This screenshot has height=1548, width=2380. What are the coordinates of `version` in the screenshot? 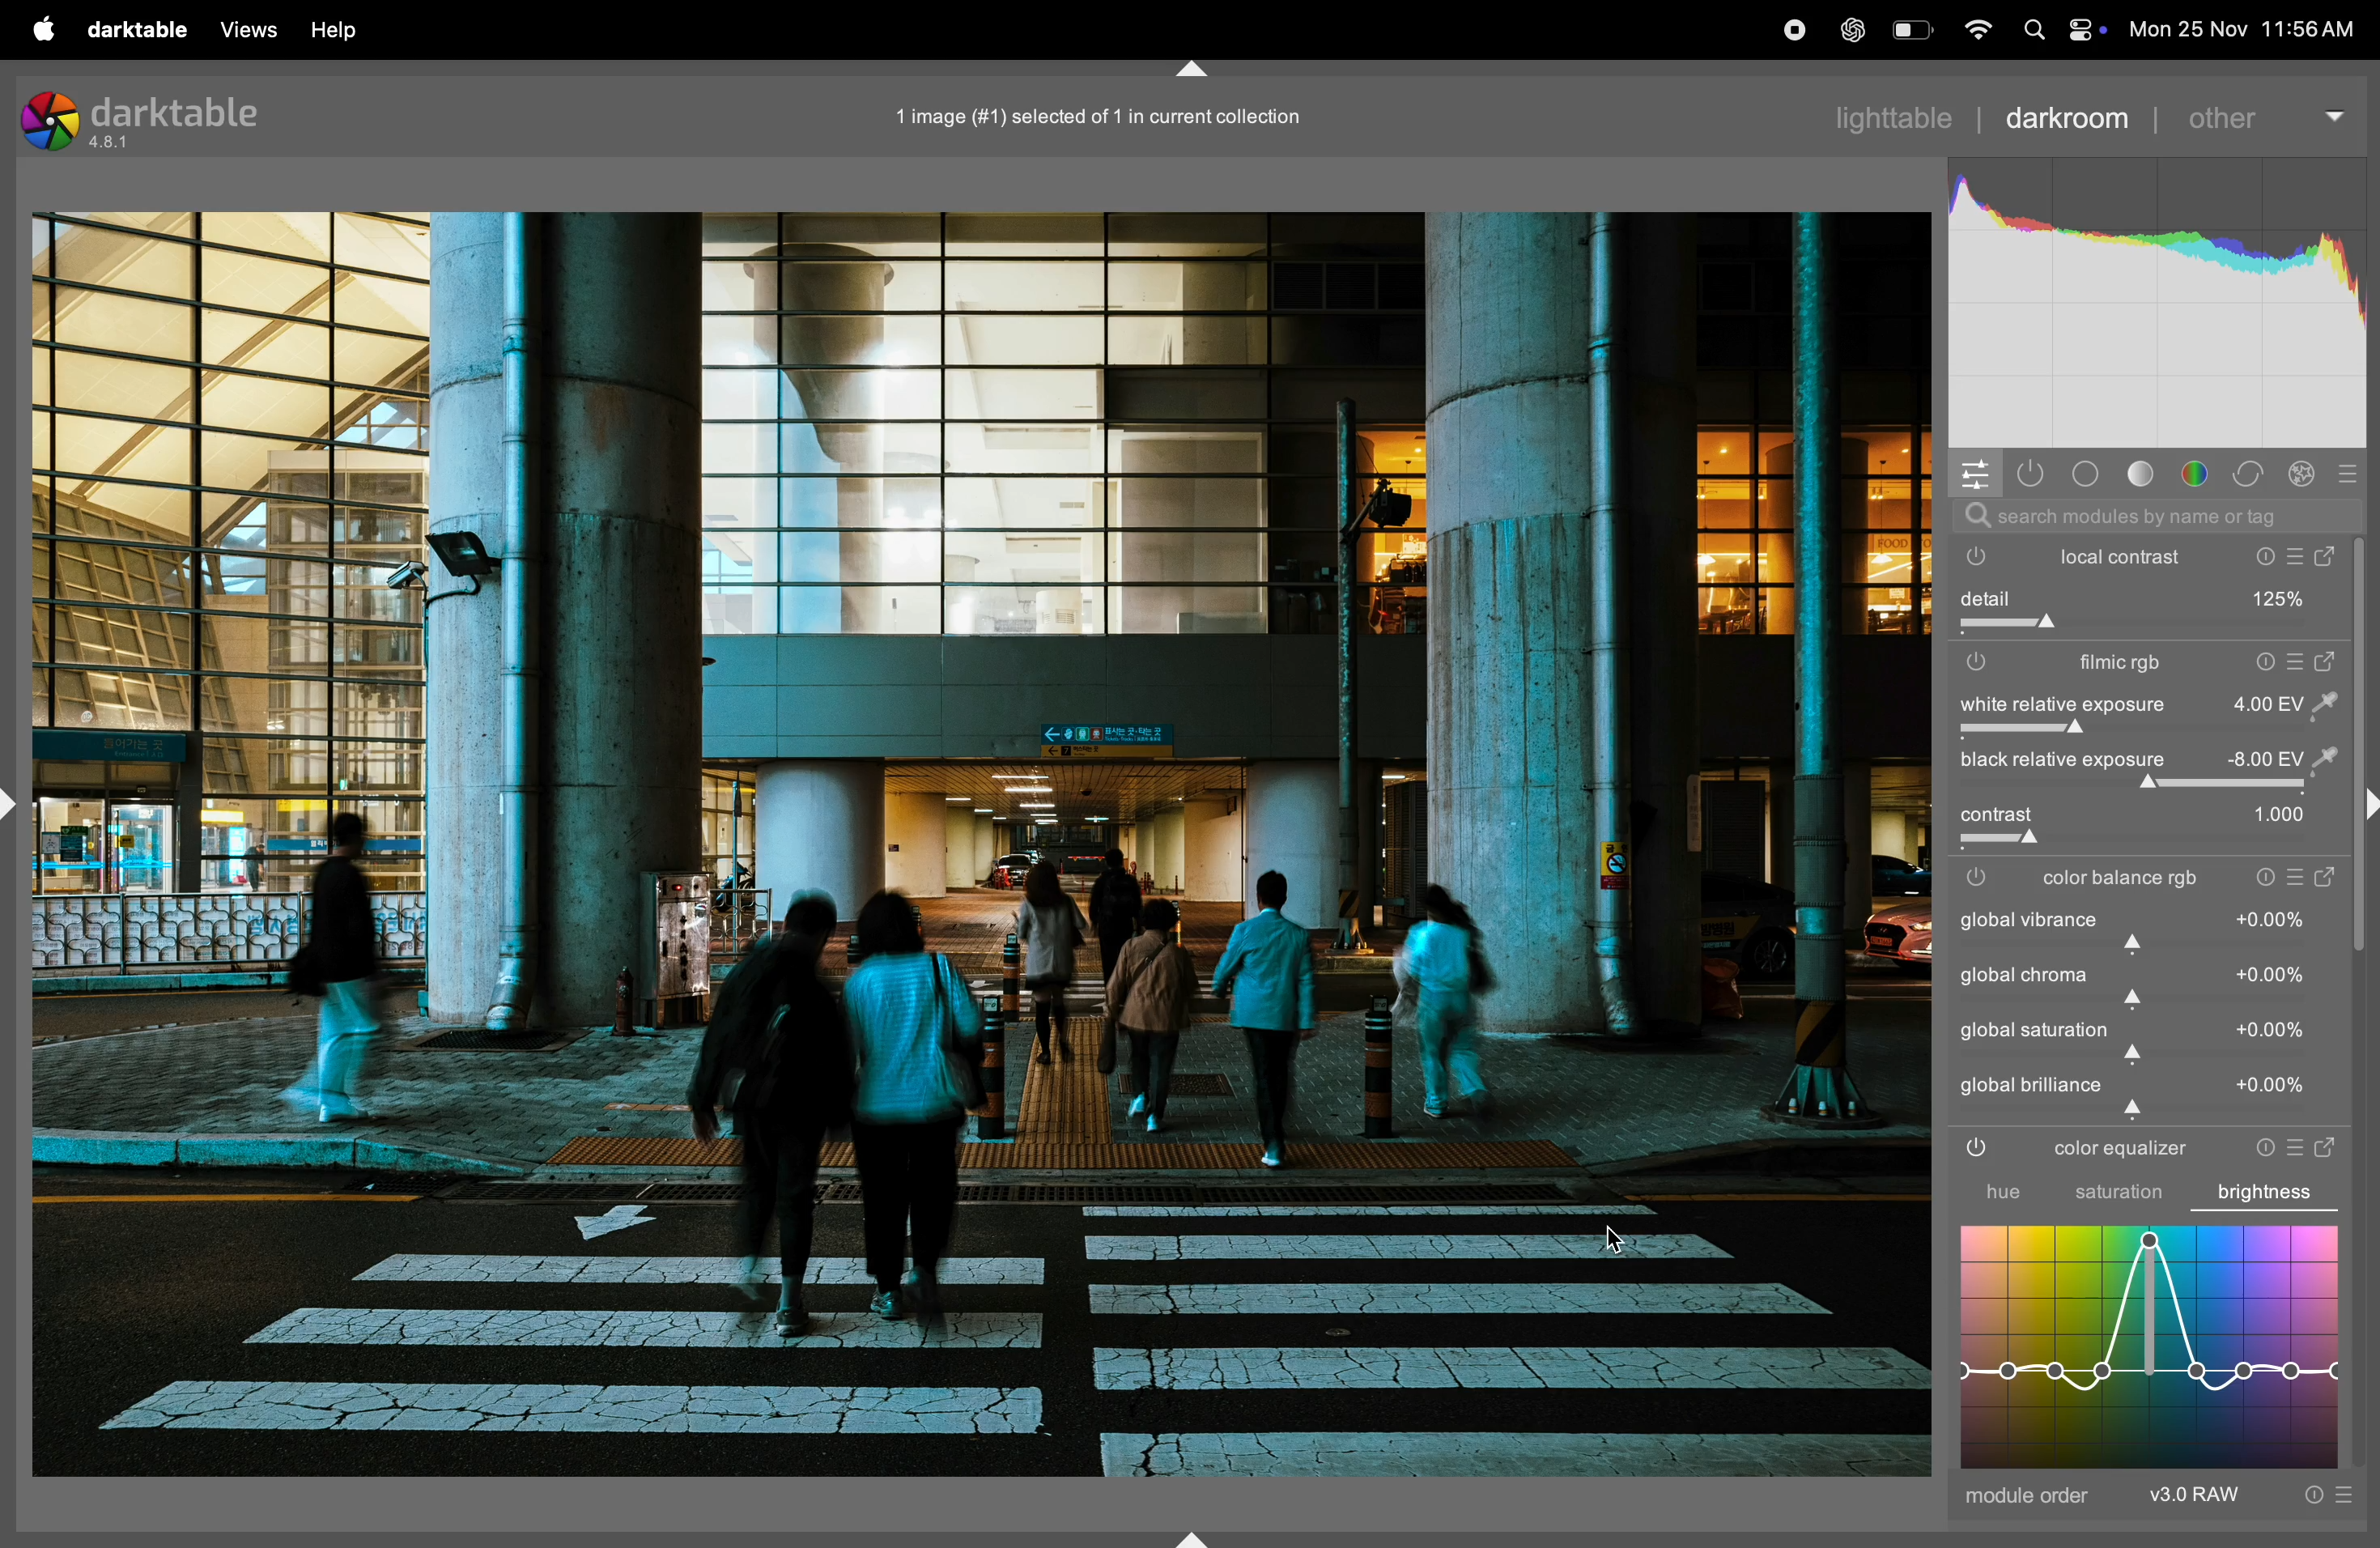 It's located at (115, 145).